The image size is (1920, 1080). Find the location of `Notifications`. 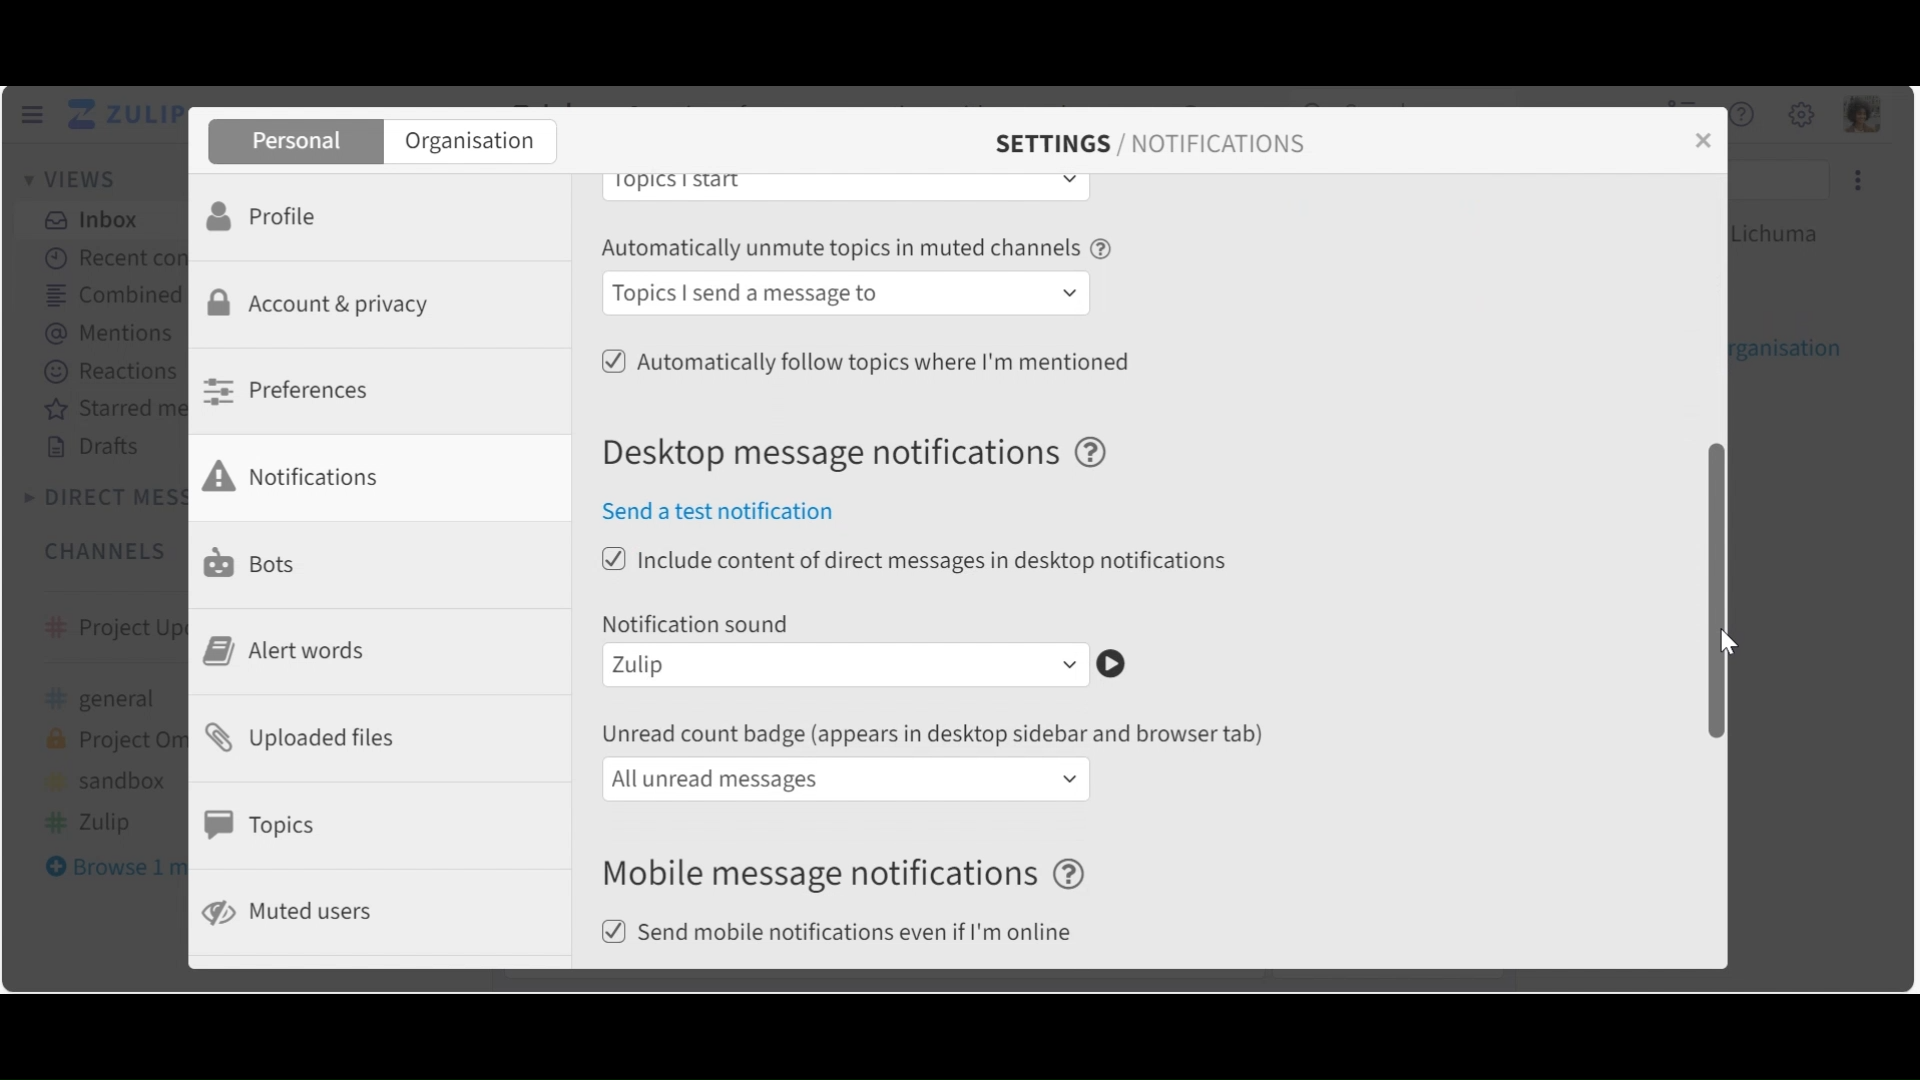

Notifications is located at coordinates (305, 476).